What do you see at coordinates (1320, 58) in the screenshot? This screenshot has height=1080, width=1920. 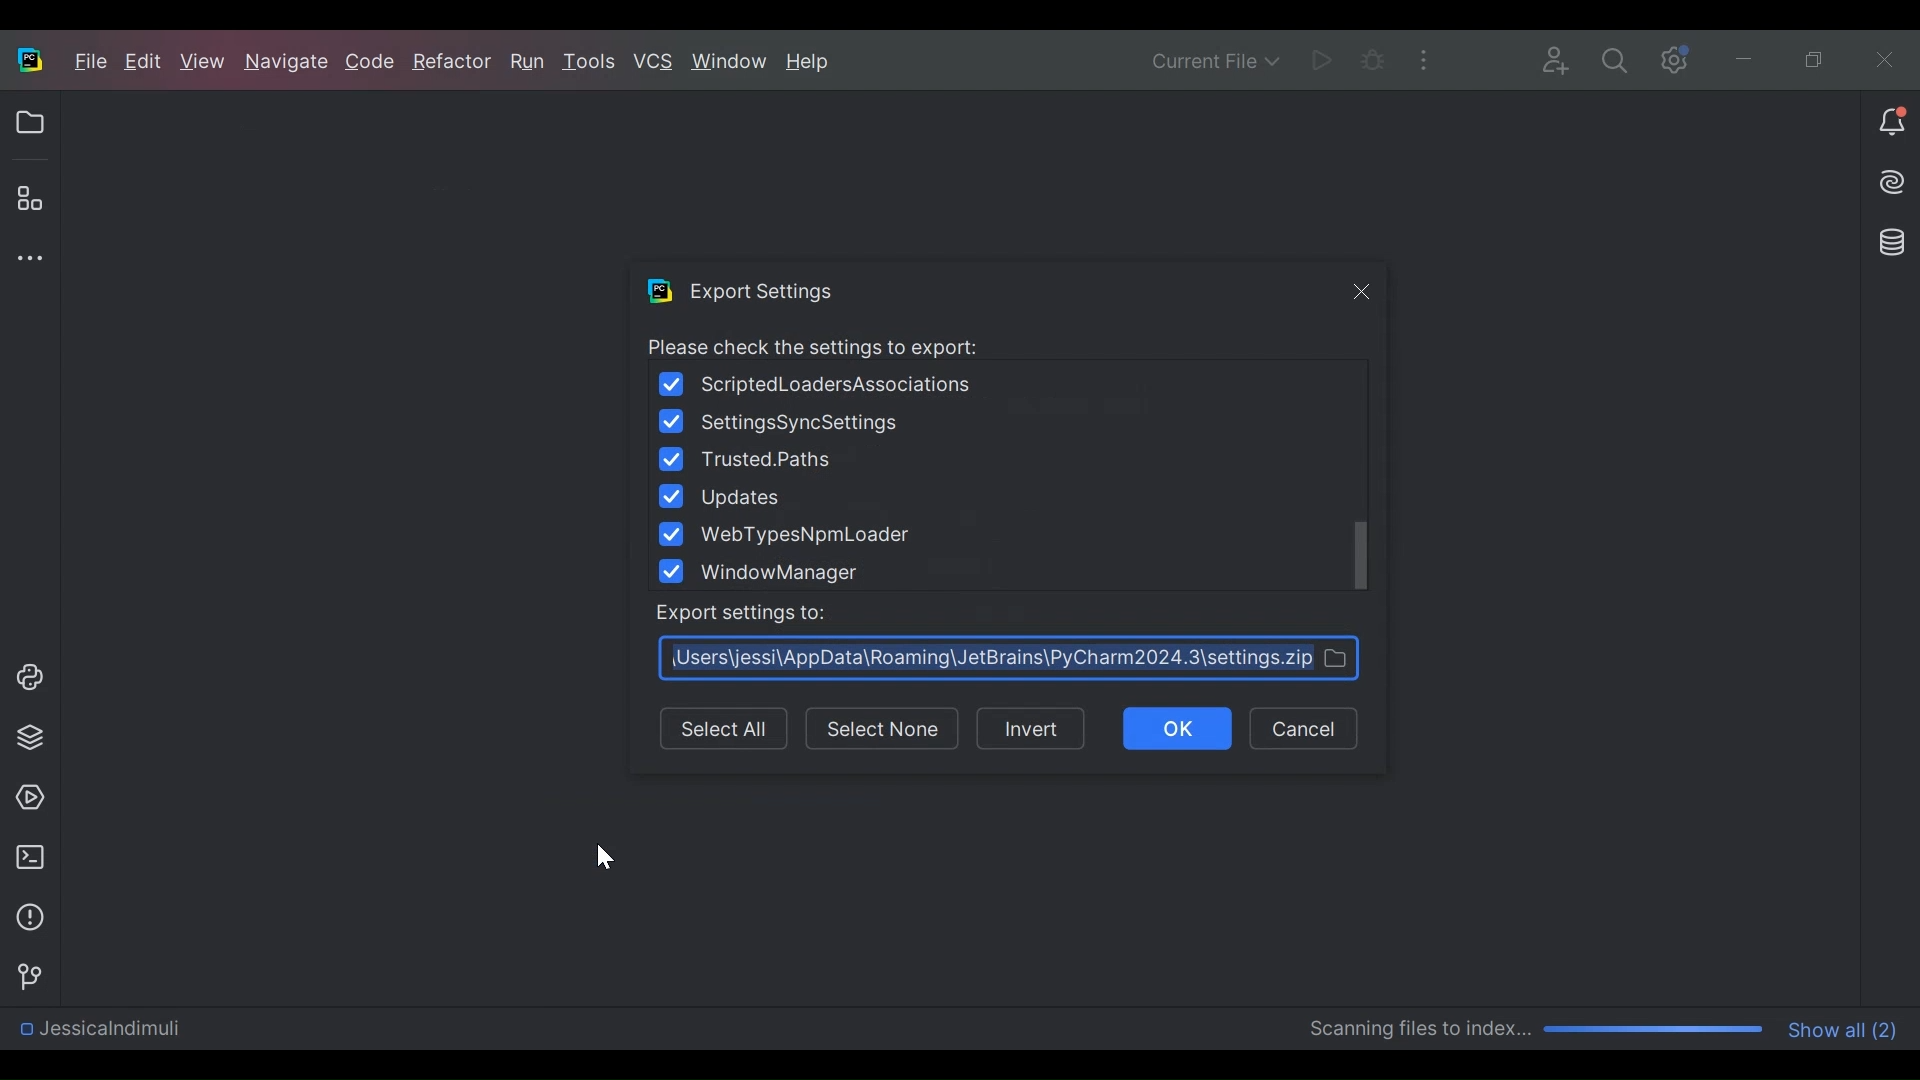 I see `Run` at bounding box center [1320, 58].